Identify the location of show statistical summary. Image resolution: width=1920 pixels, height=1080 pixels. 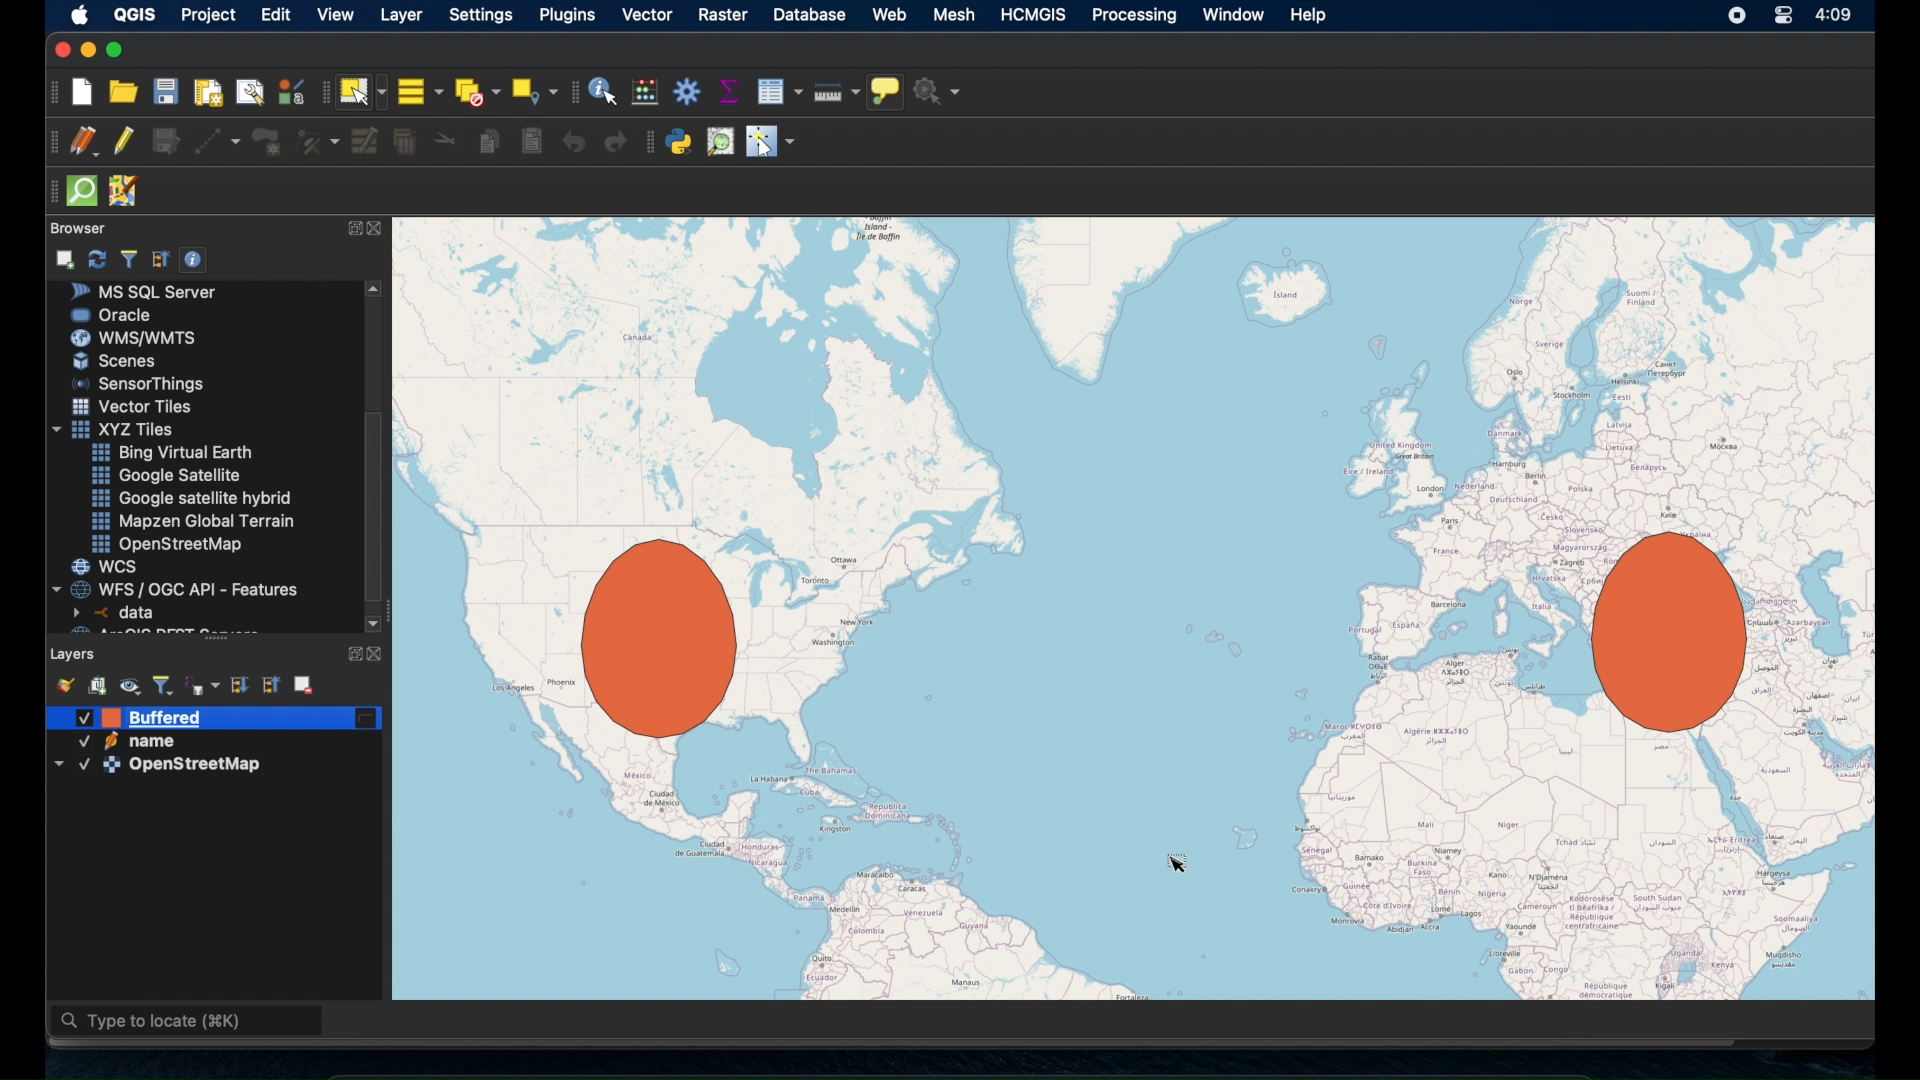
(728, 90).